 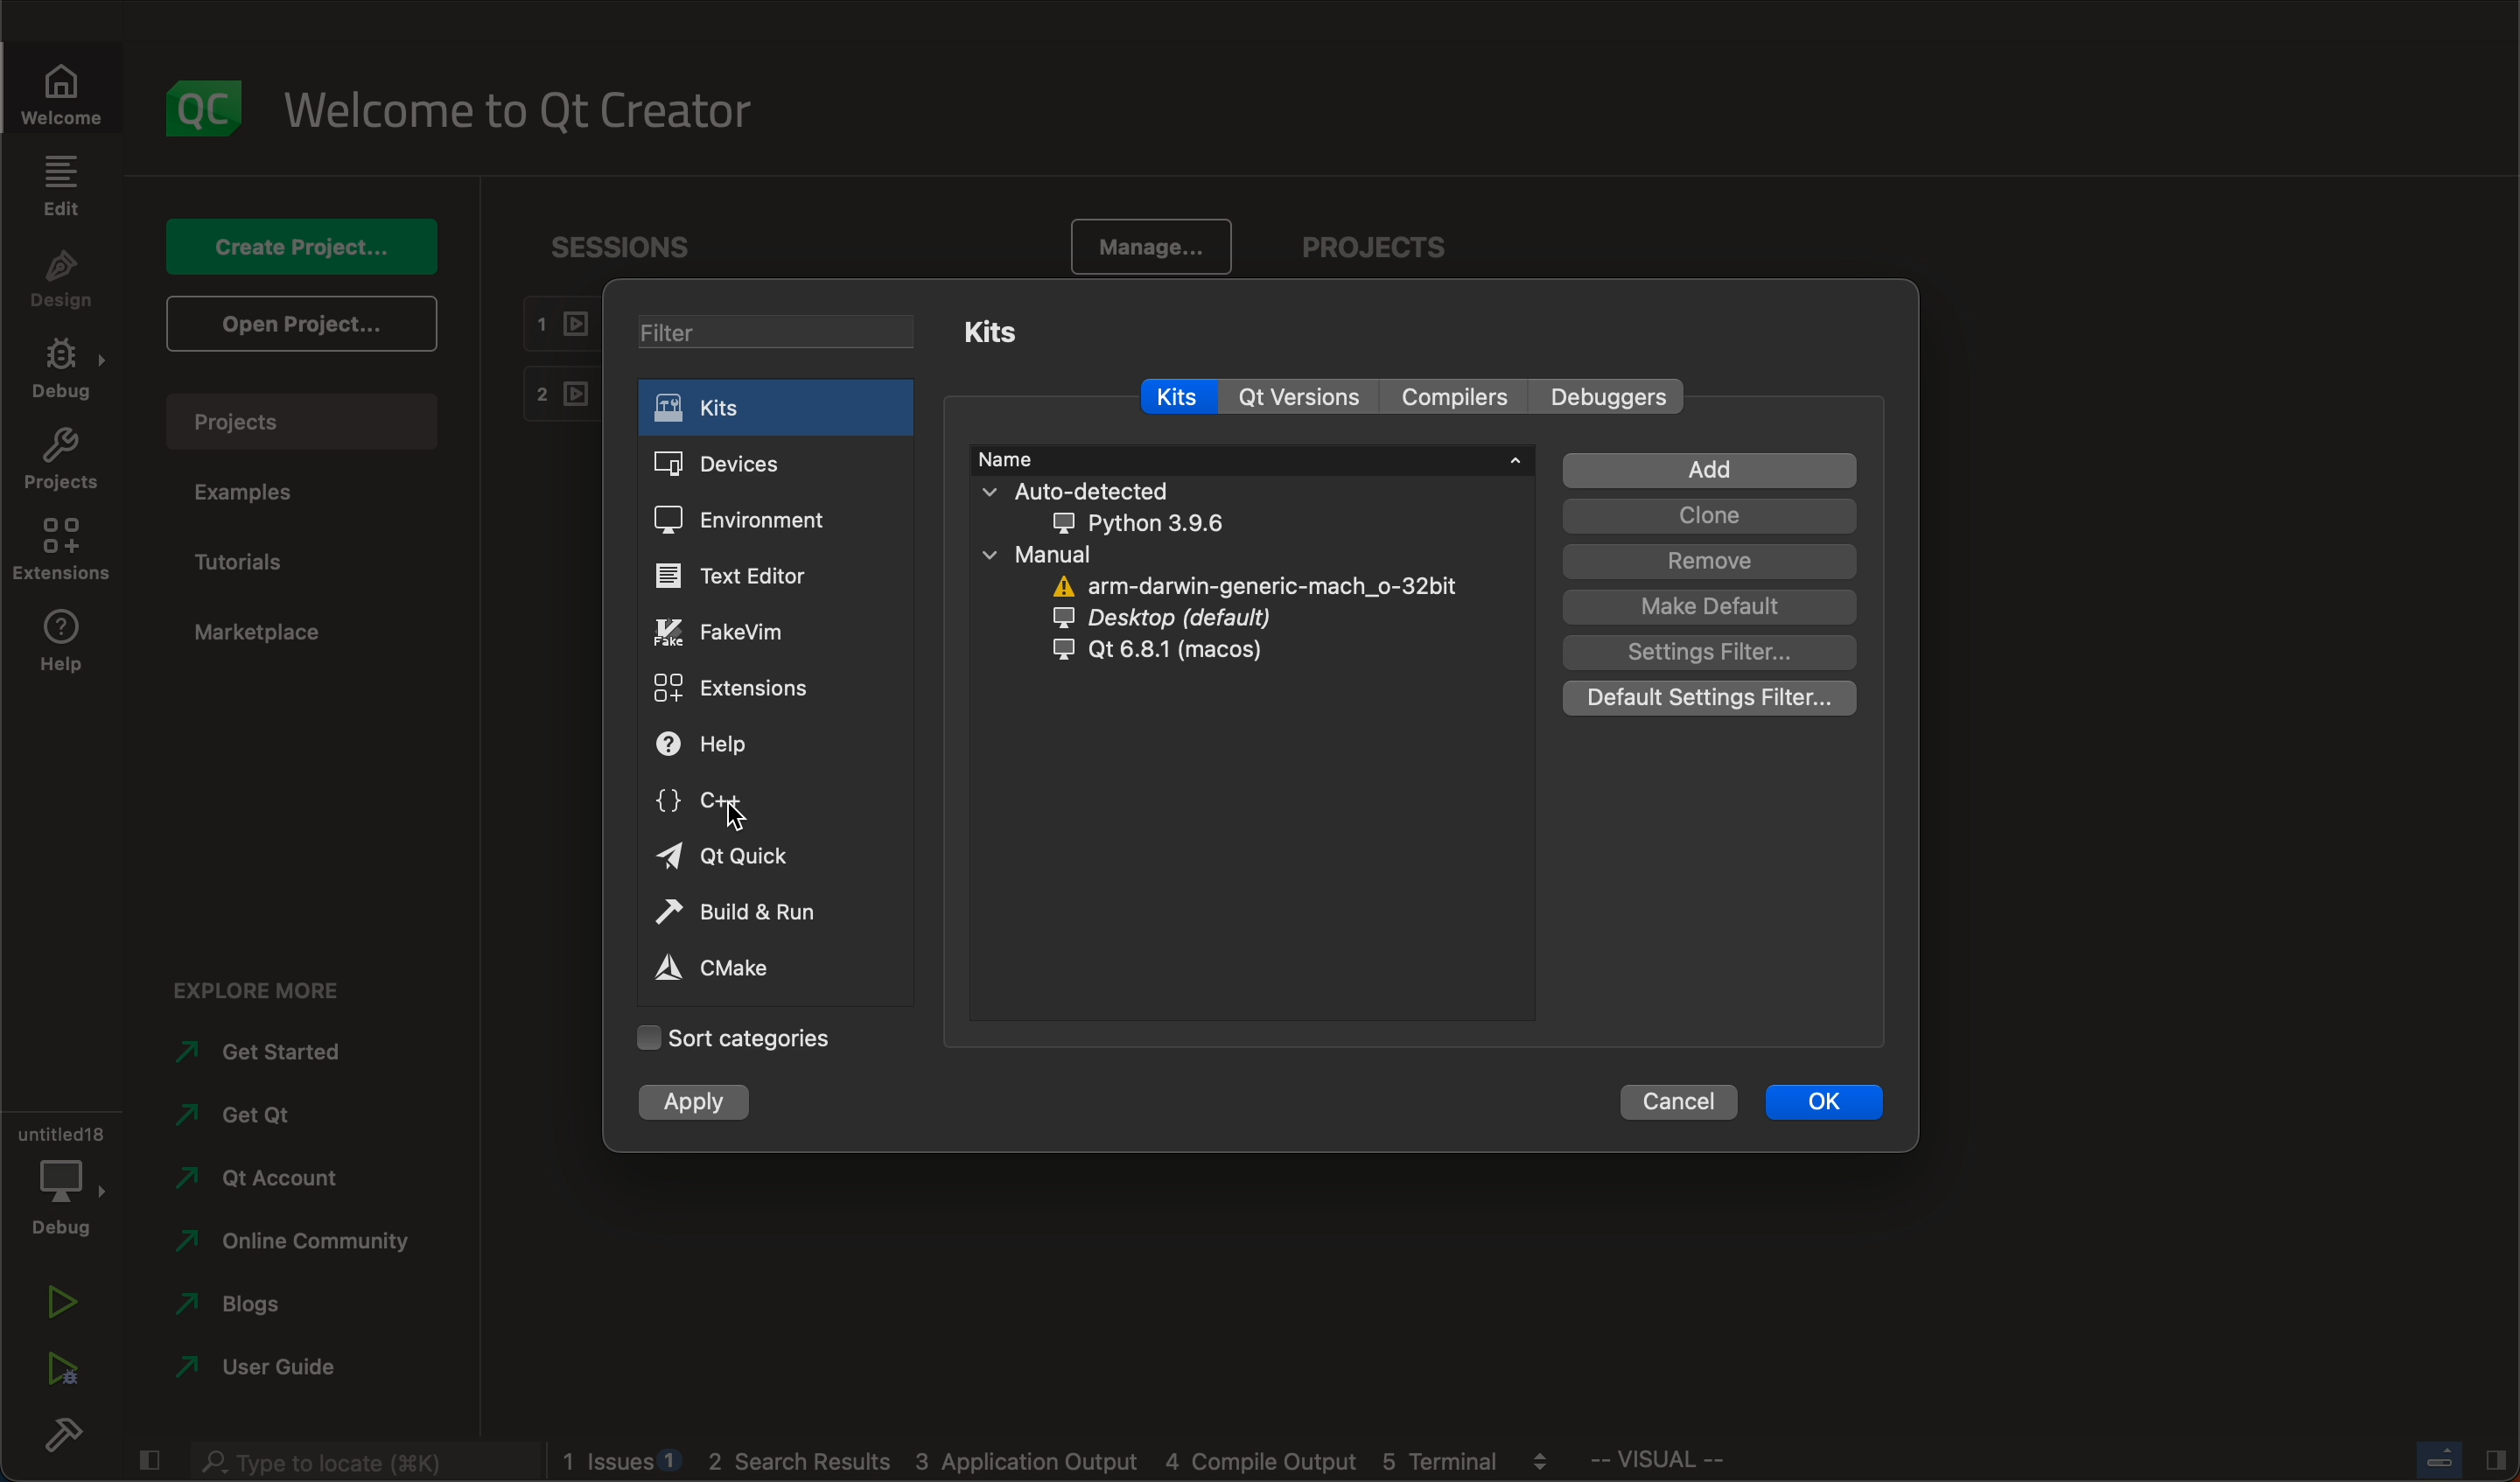 I want to click on logo, so click(x=207, y=108).